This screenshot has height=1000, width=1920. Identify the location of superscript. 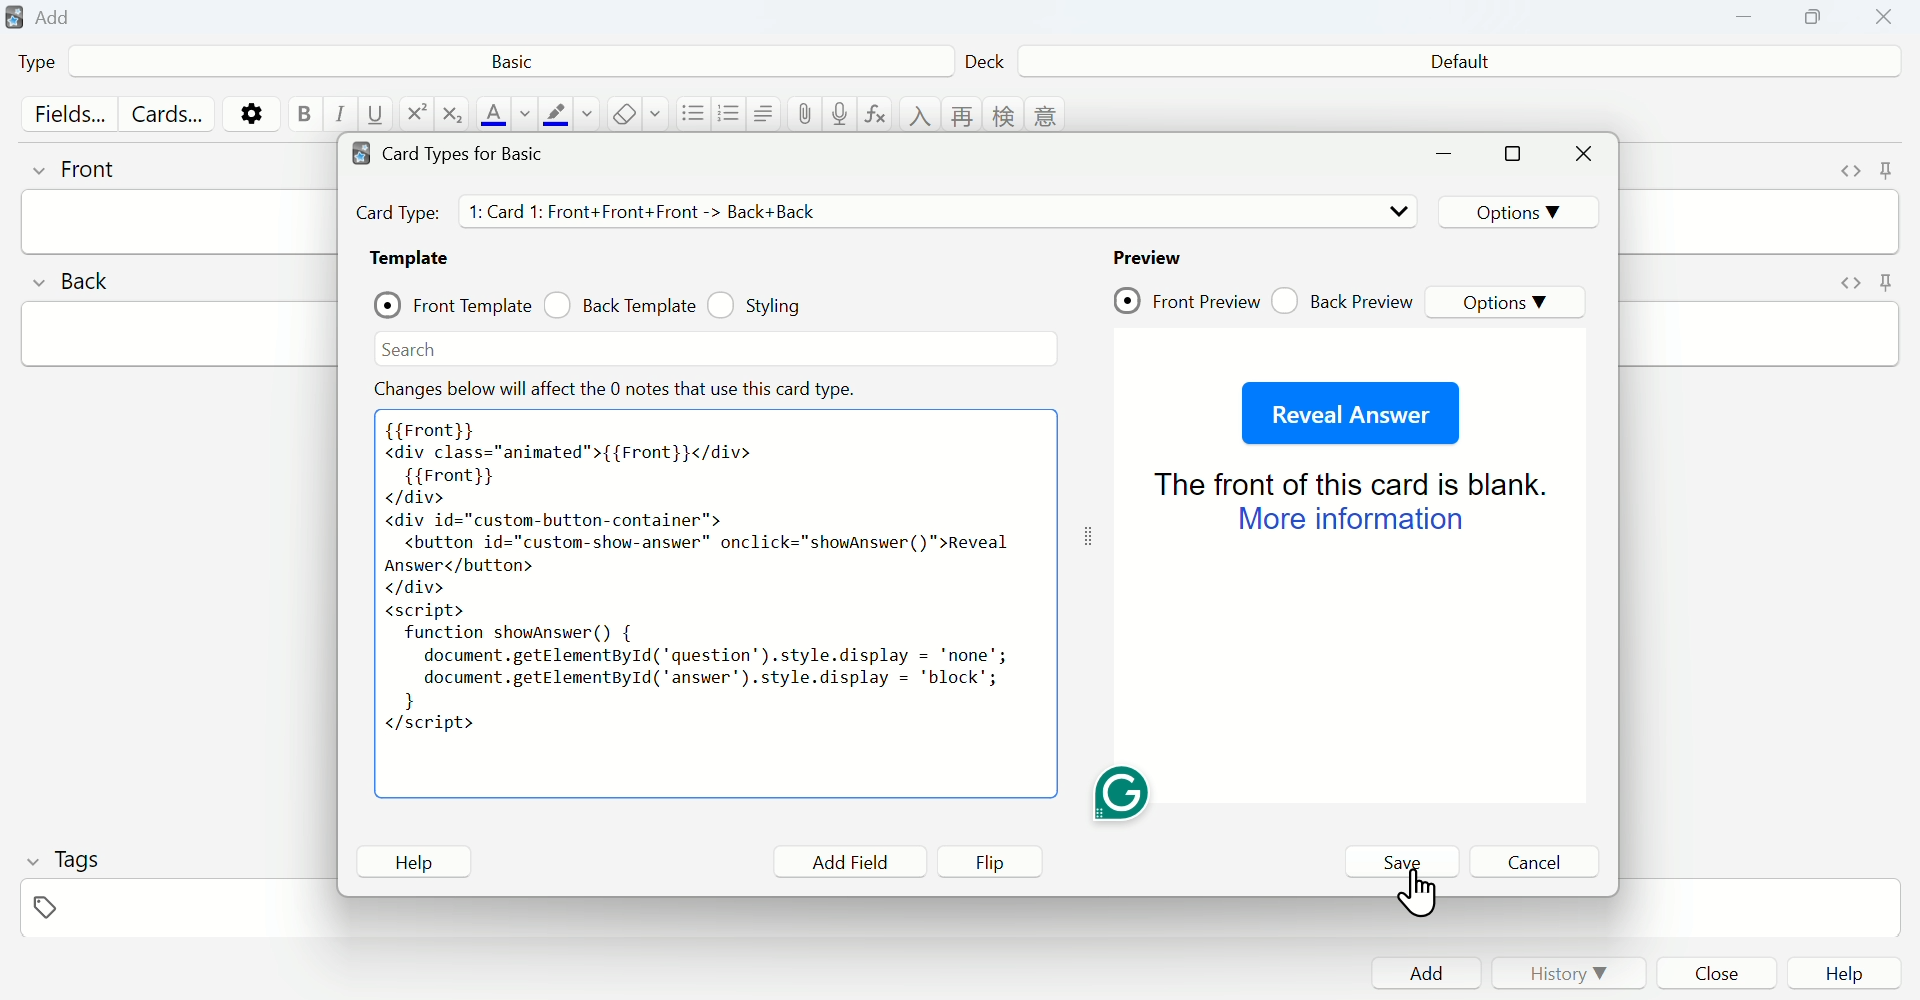
(417, 114).